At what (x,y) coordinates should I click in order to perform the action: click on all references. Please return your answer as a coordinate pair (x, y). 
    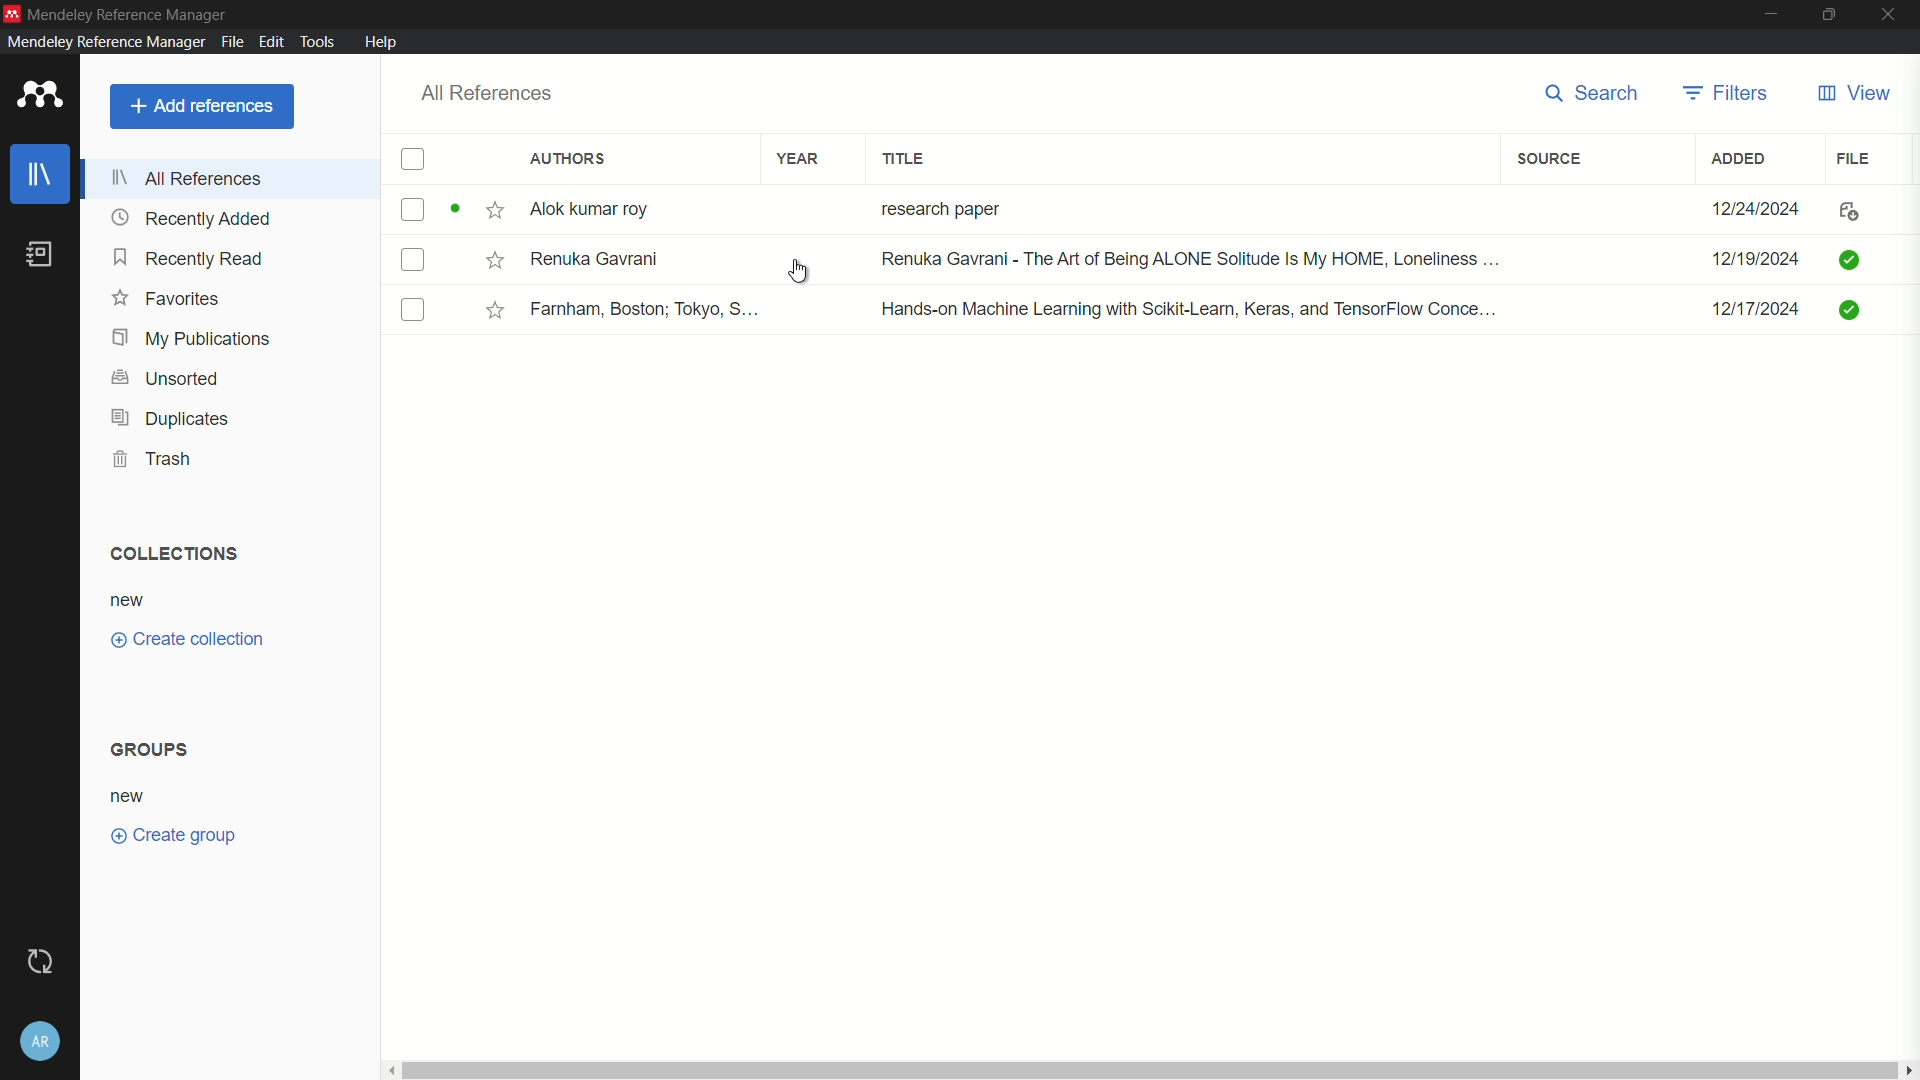
    Looking at the image, I should click on (188, 178).